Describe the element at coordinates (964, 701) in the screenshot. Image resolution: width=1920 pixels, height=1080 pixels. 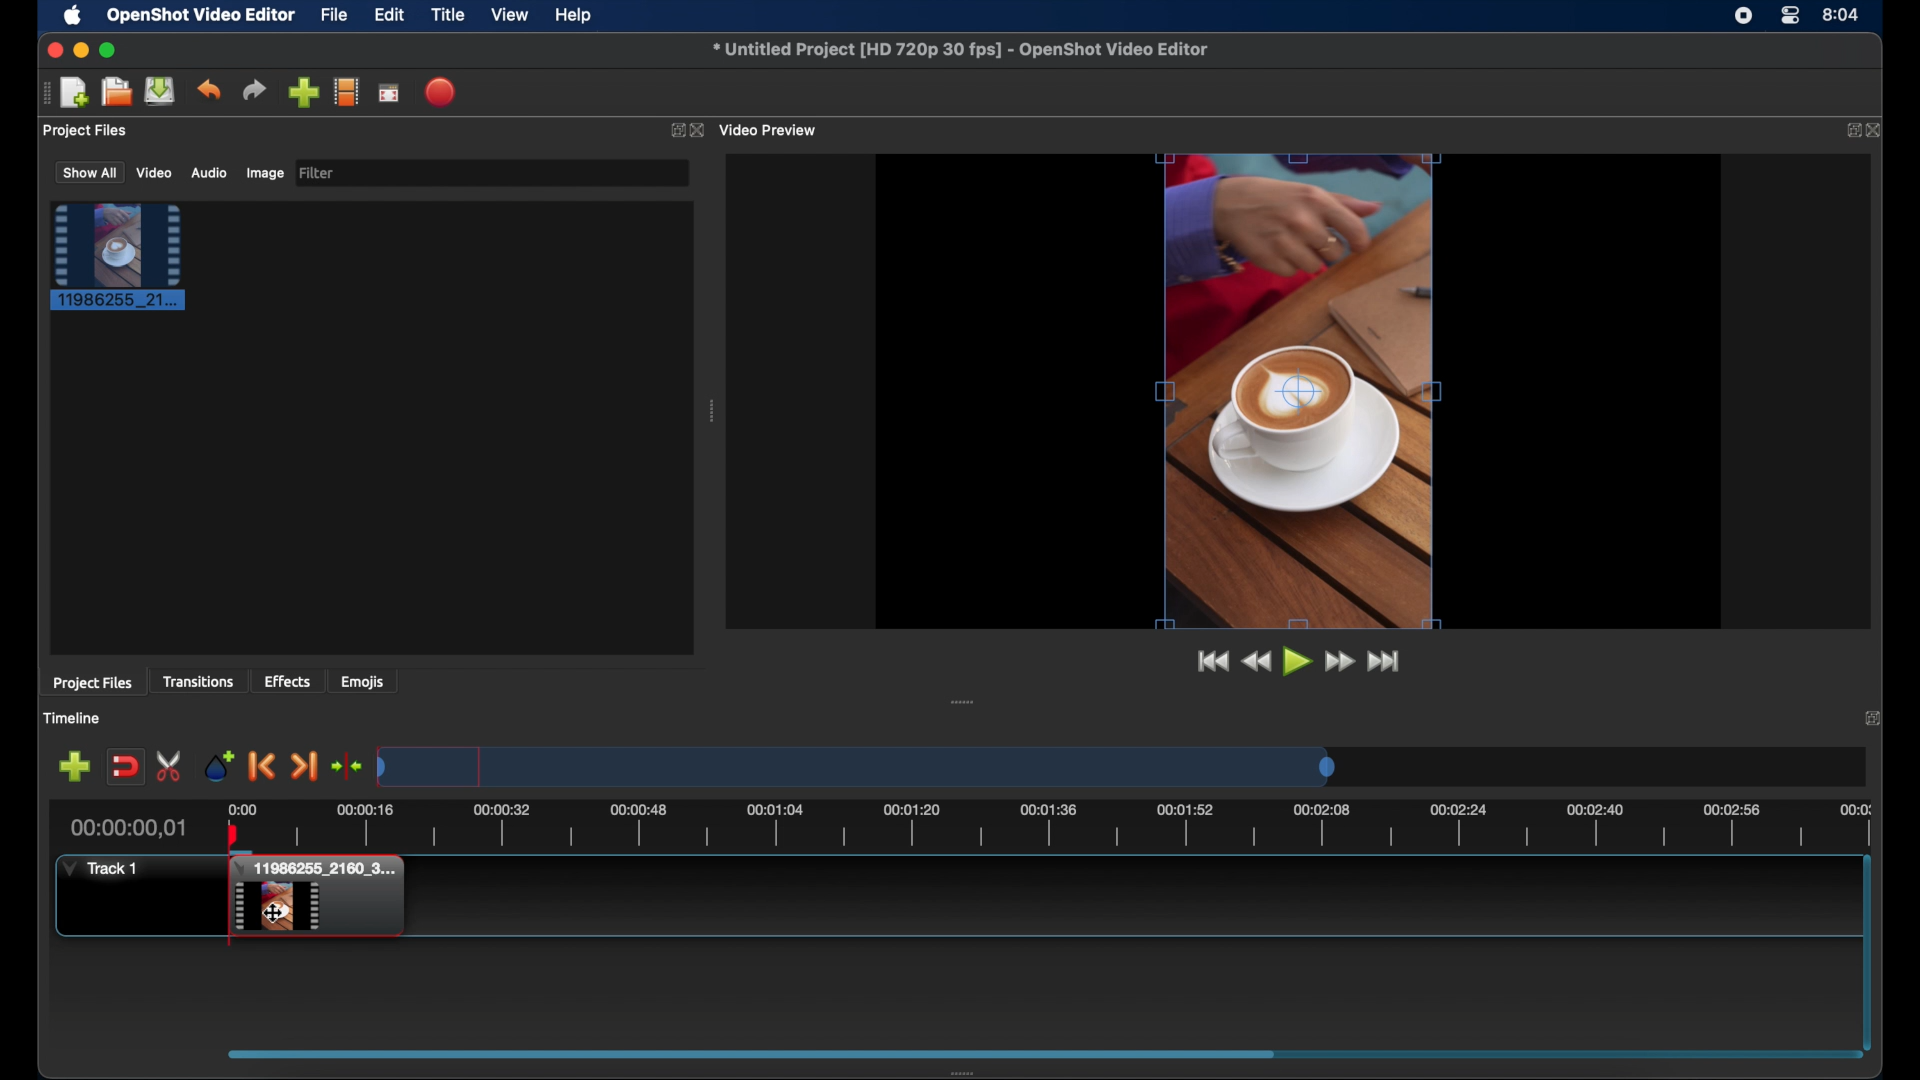
I see `drag handle` at that location.